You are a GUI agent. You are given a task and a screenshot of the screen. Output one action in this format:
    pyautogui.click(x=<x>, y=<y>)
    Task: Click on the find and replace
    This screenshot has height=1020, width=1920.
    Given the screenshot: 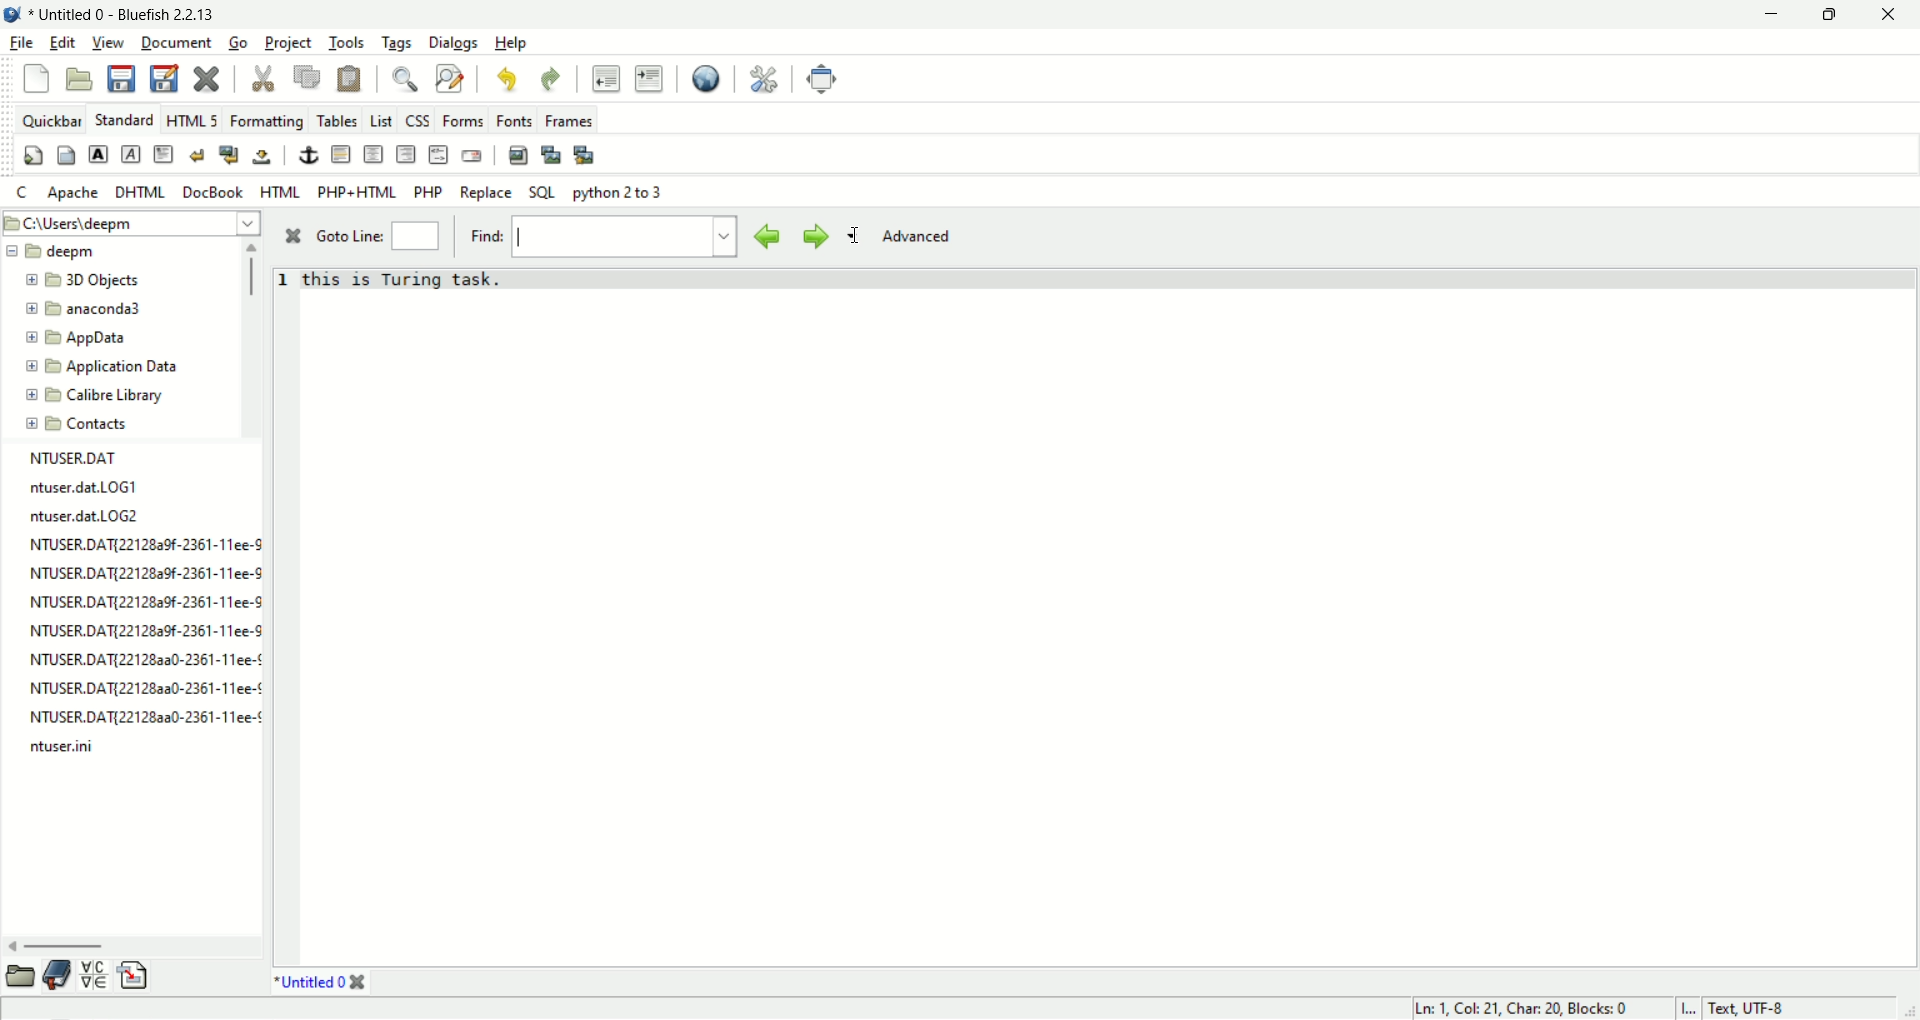 What is the action you would take?
    pyautogui.click(x=450, y=79)
    